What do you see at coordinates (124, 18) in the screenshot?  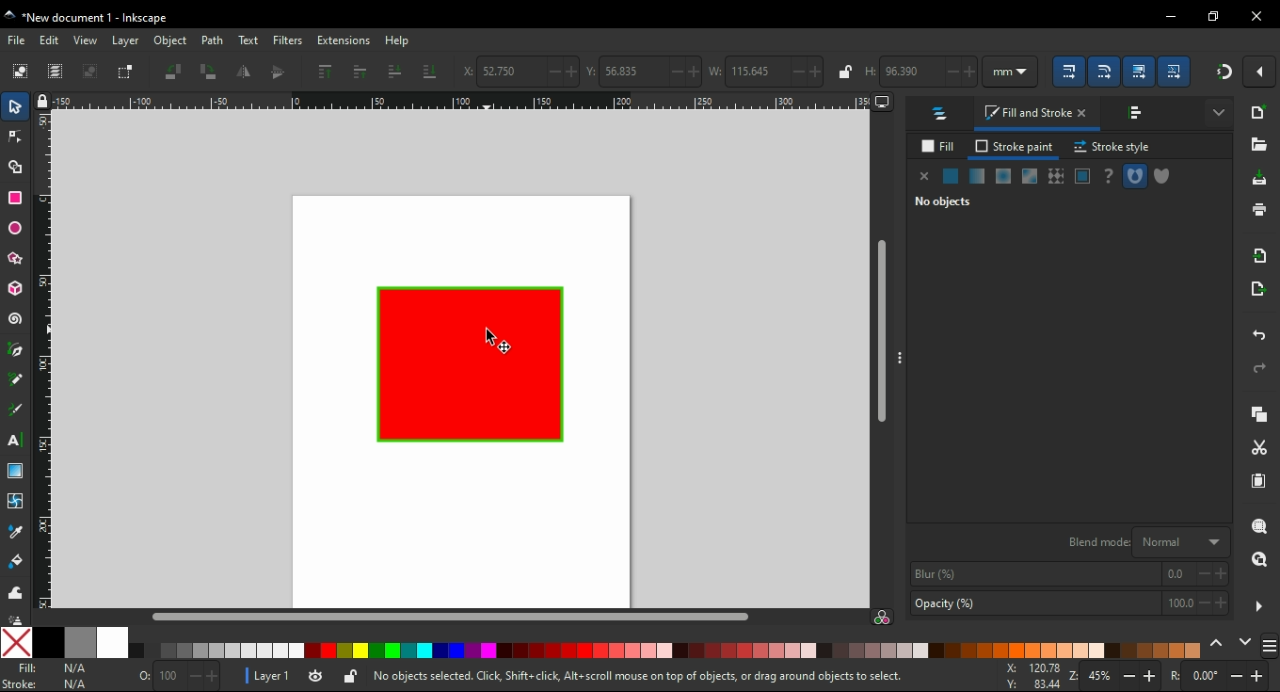 I see `title` at bounding box center [124, 18].